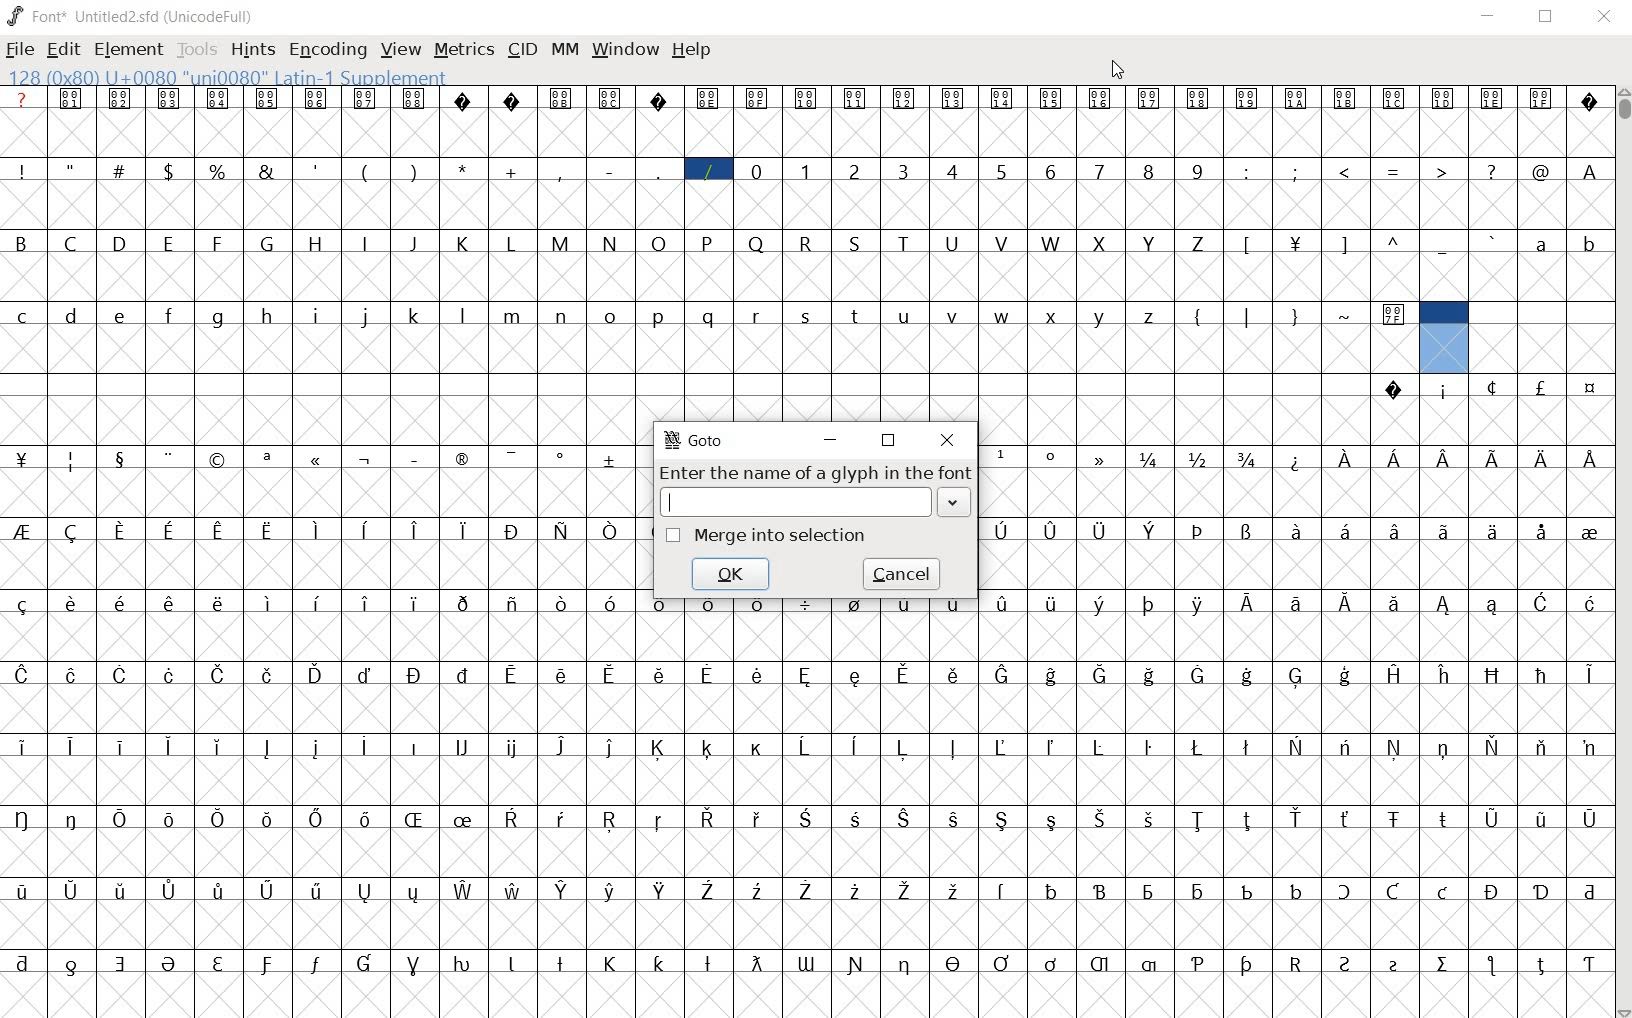 This screenshot has width=1632, height=1018. I want to click on O, so click(659, 243).